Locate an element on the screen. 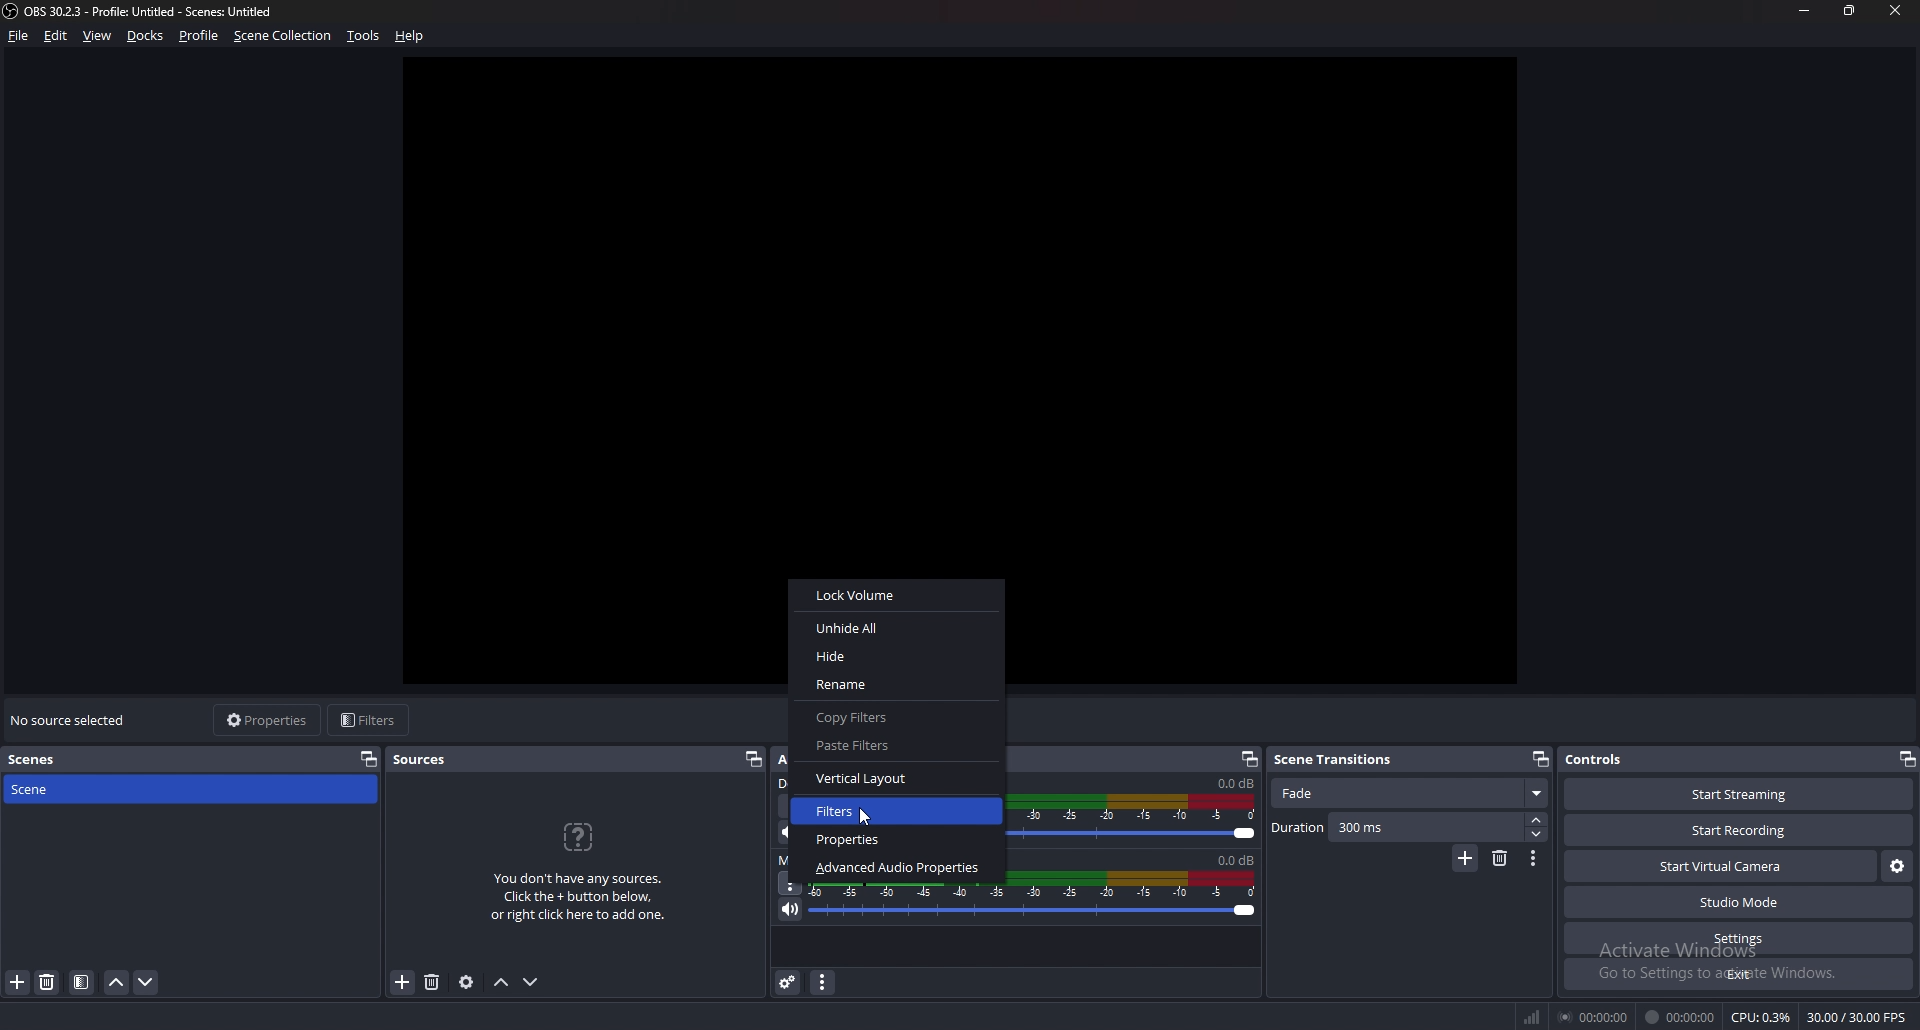  Vertical Layout is located at coordinates (863, 779).